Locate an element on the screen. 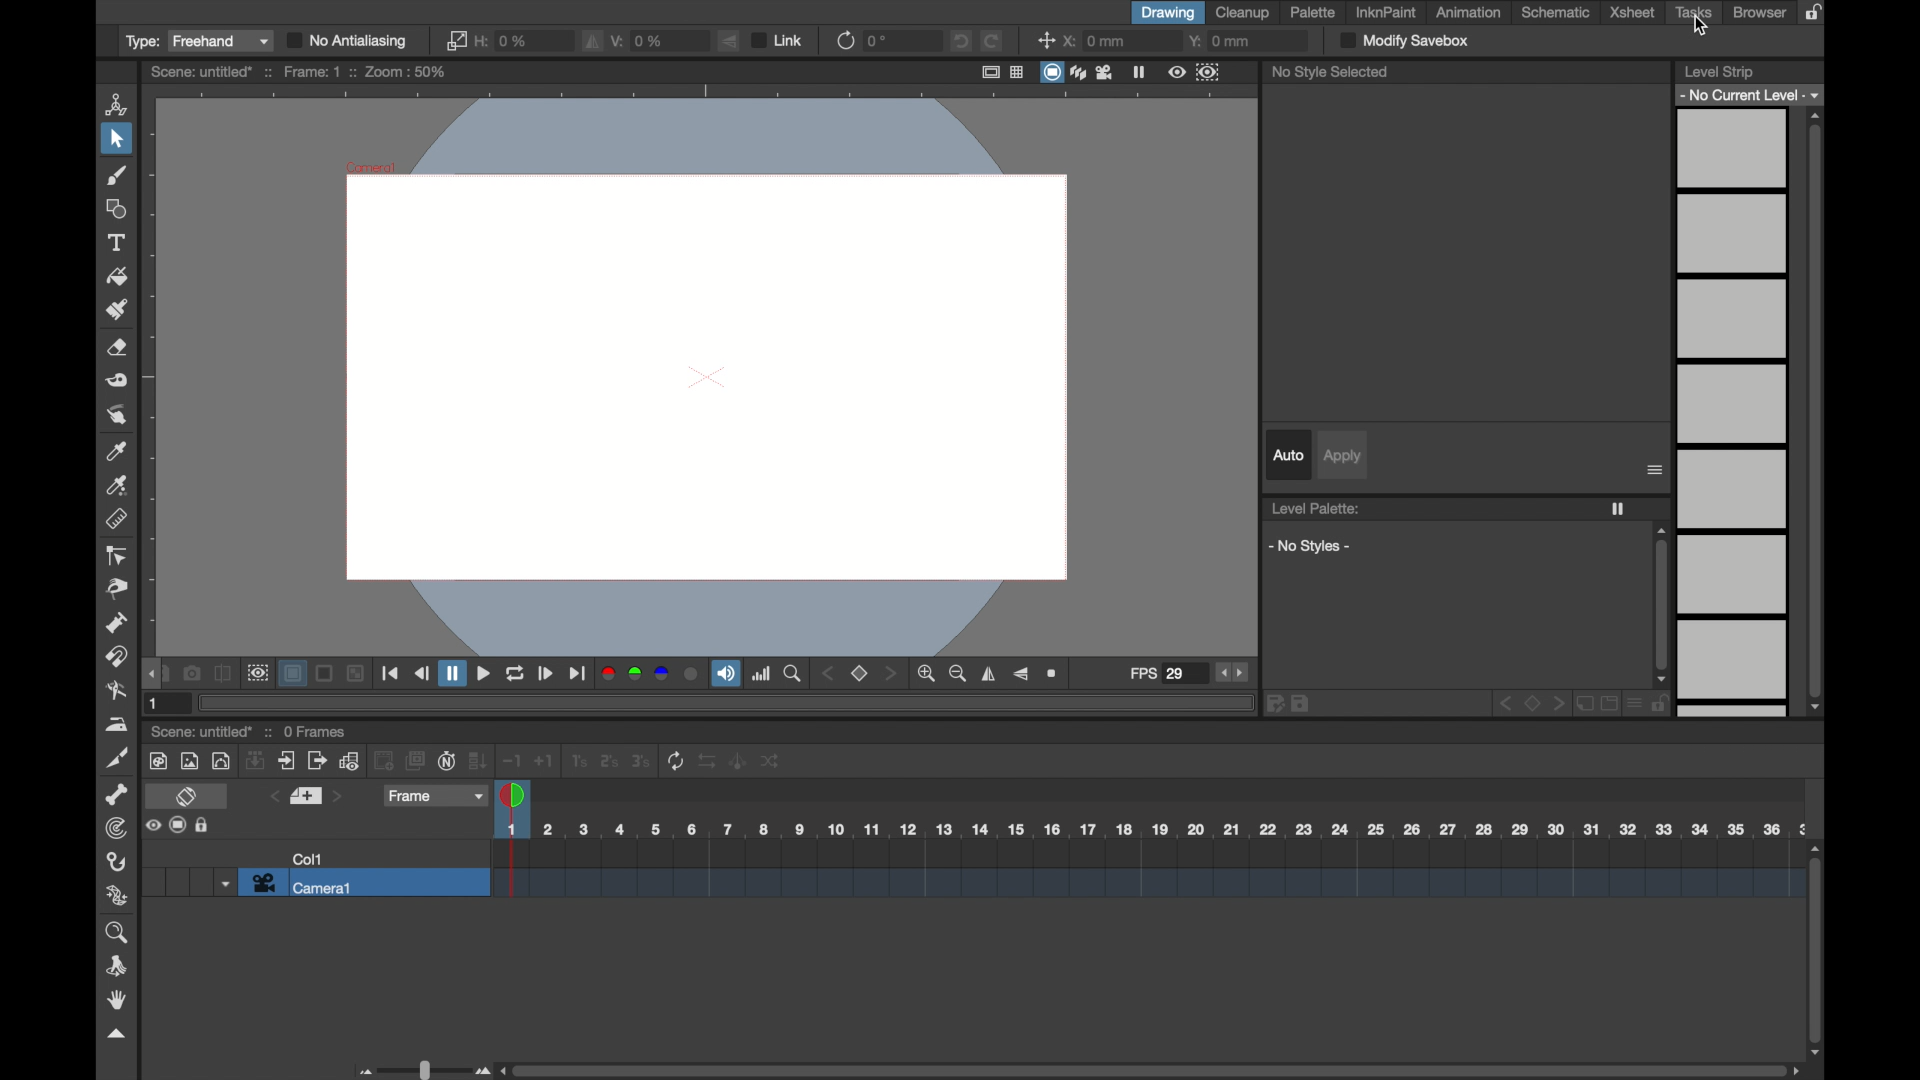 The width and height of the screenshot is (1920, 1080). dropdown is located at coordinates (224, 884).